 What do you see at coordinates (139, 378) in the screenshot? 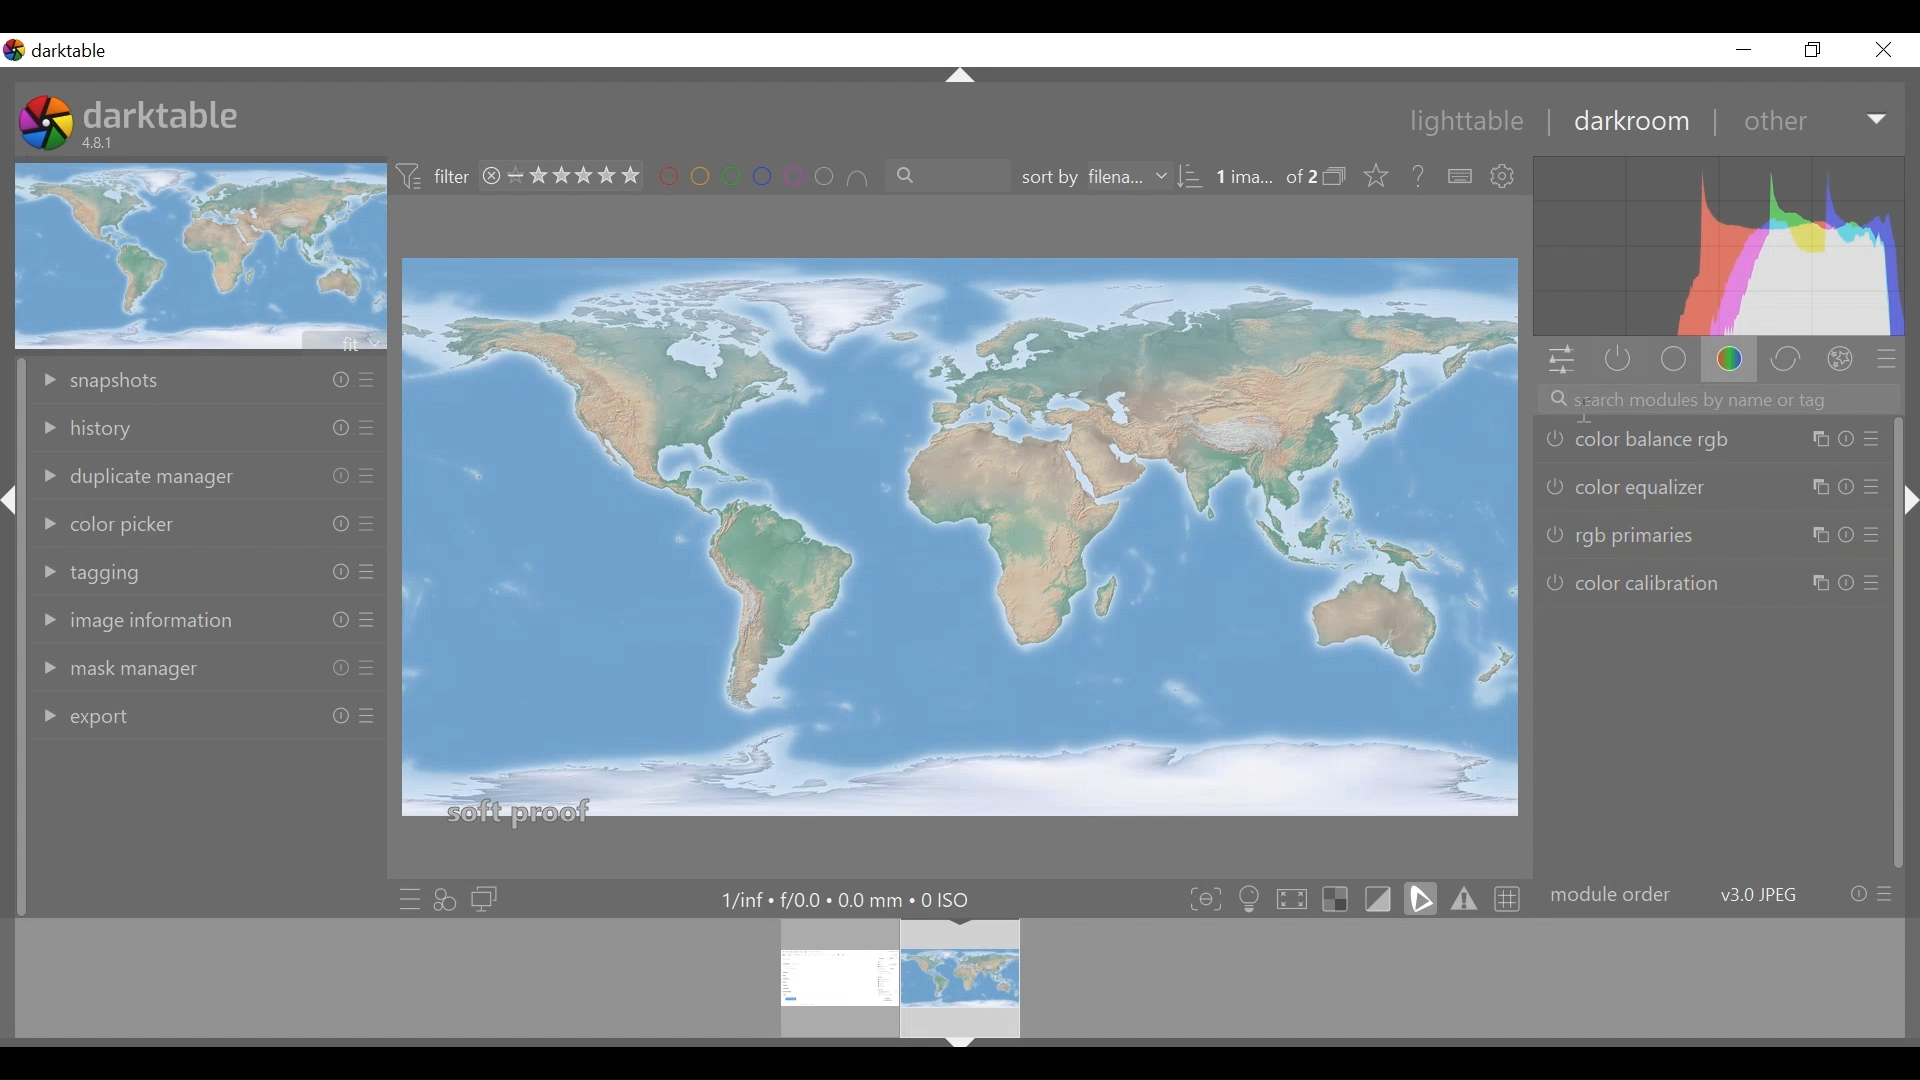
I see `snapshots` at bounding box center [139, 378].